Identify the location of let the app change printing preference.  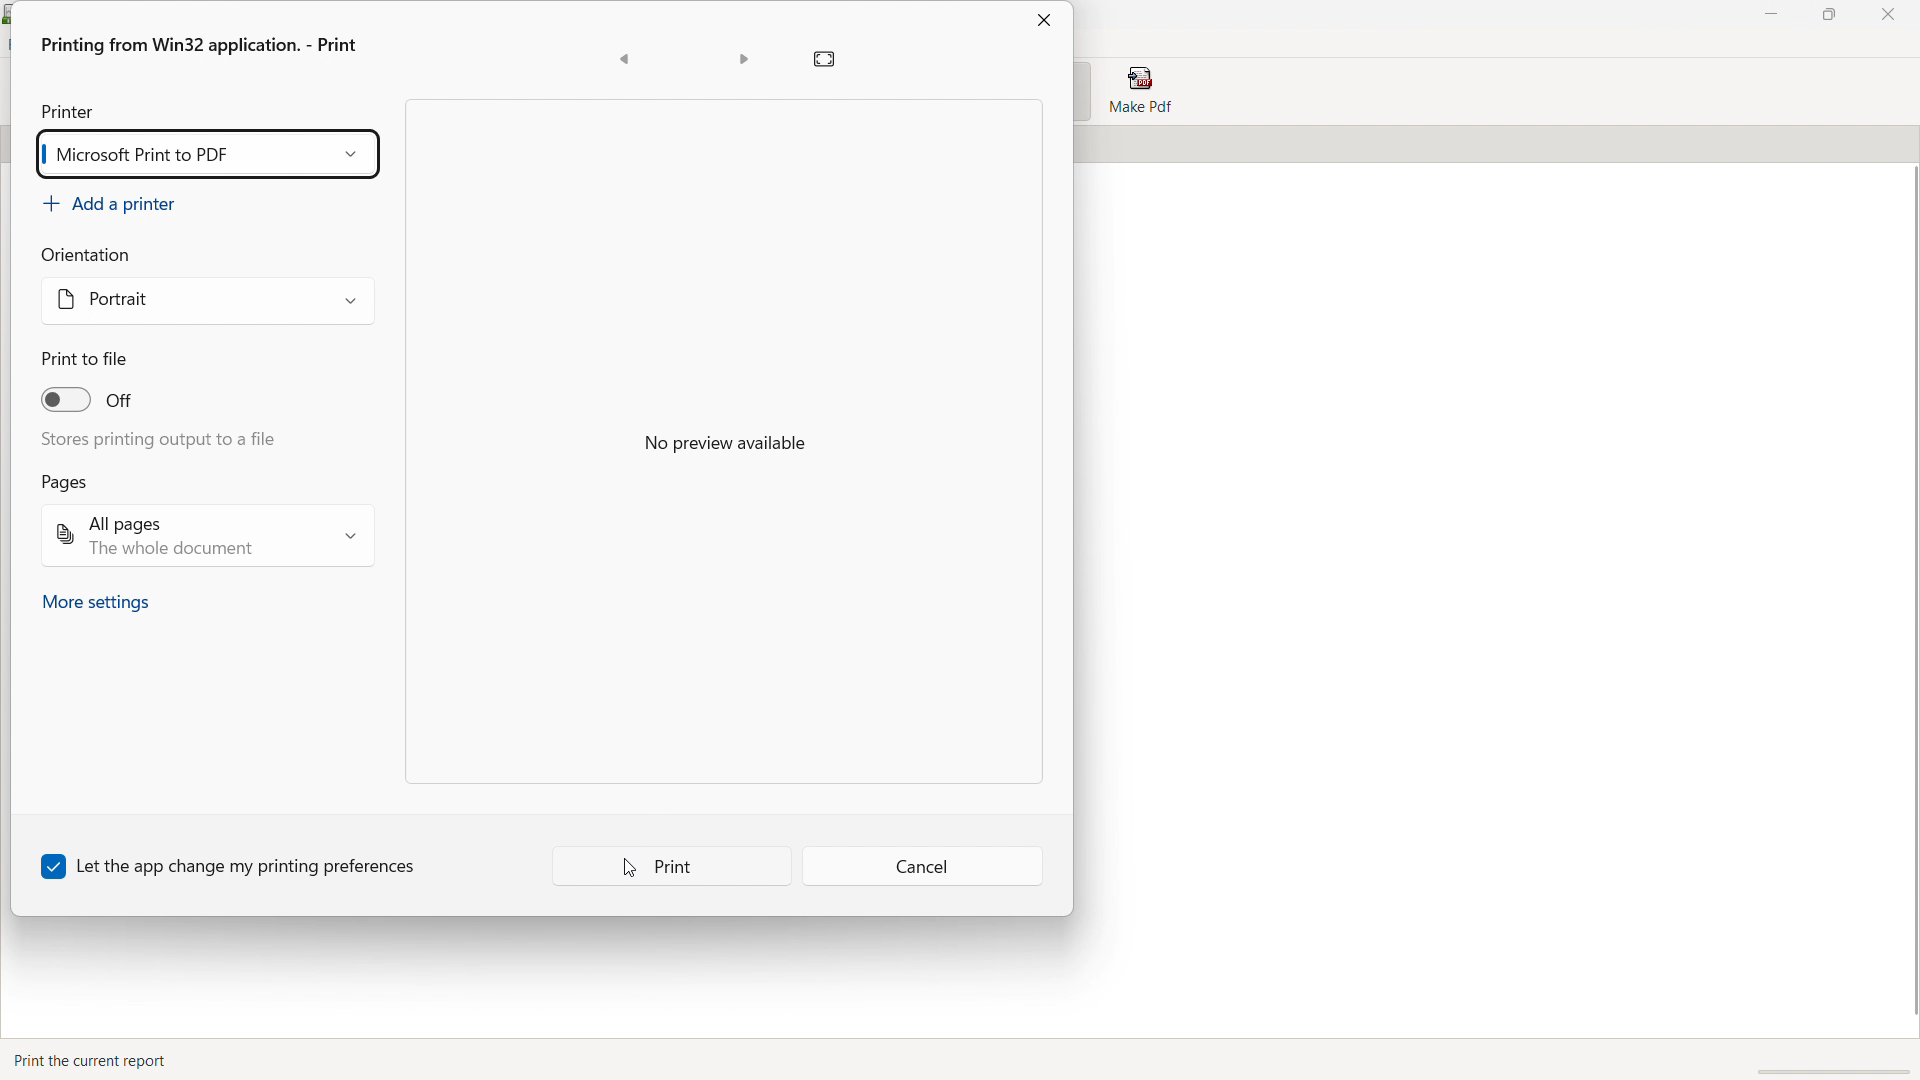
(231, 866).